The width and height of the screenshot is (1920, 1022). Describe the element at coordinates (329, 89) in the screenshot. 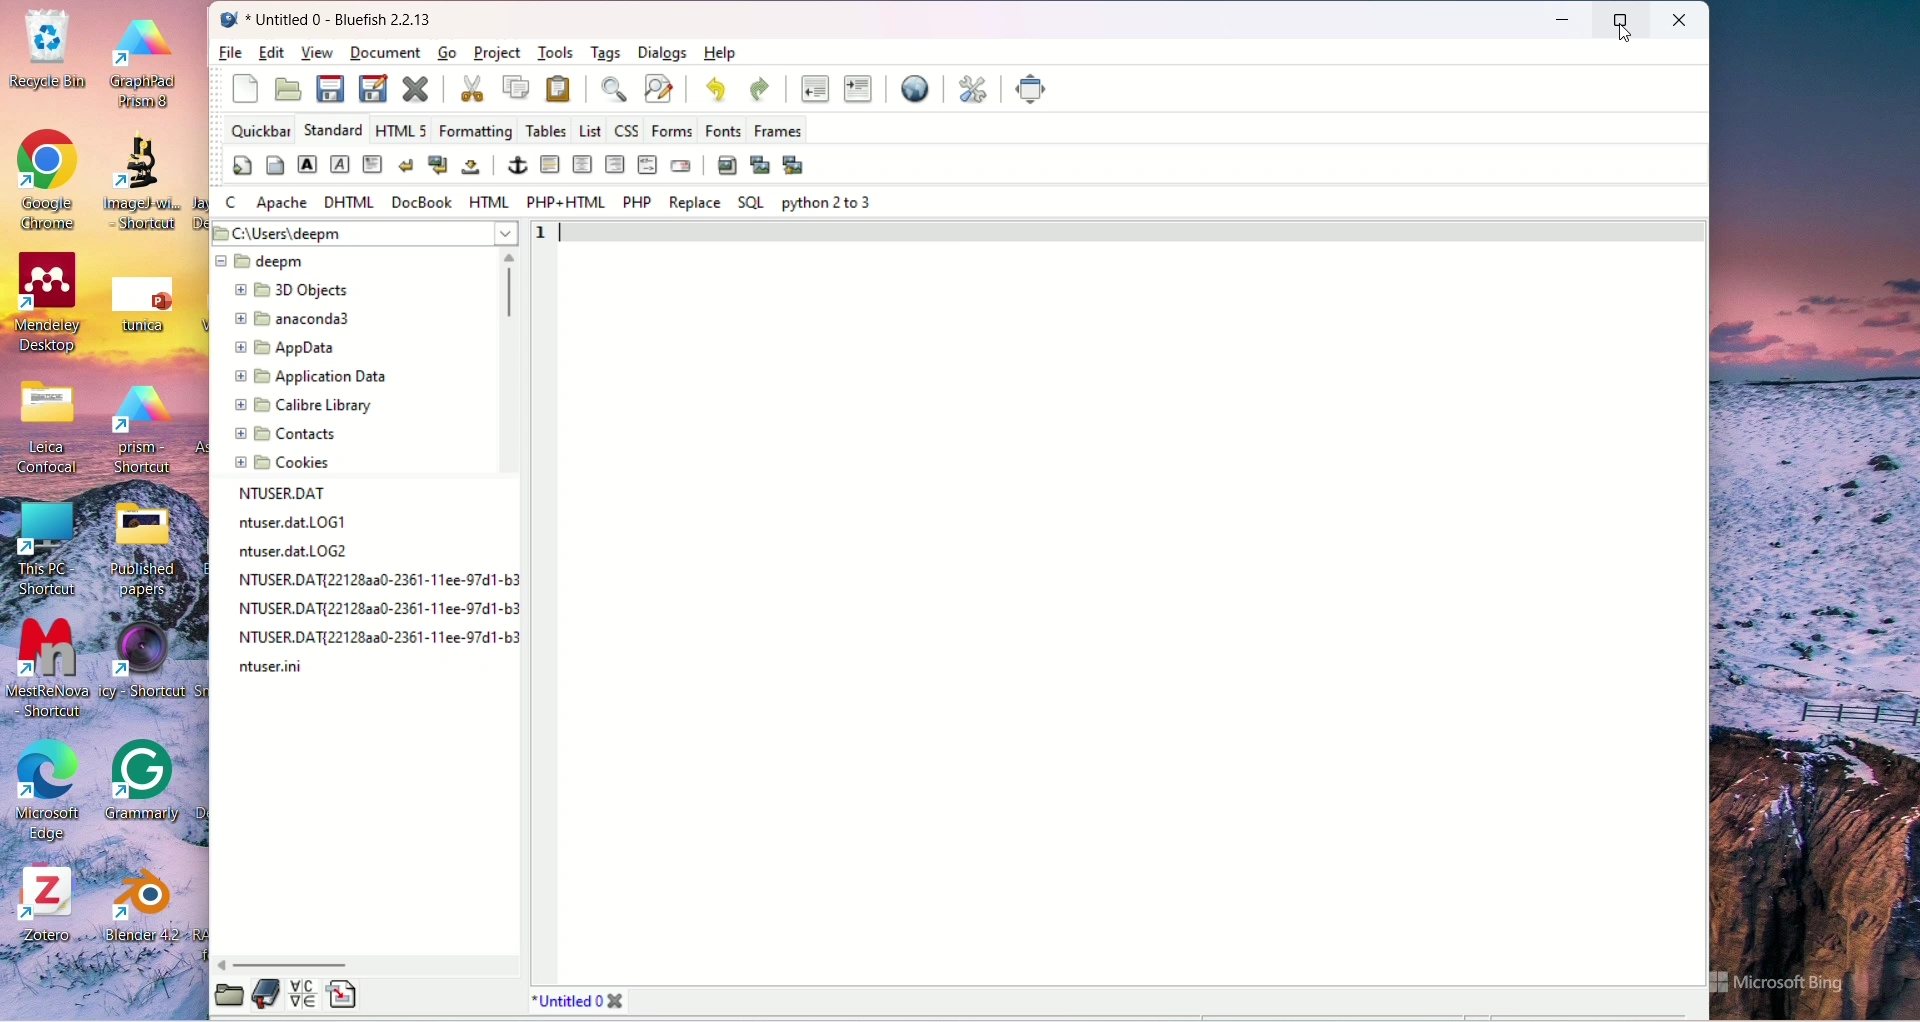

I see `save current file` at that location.